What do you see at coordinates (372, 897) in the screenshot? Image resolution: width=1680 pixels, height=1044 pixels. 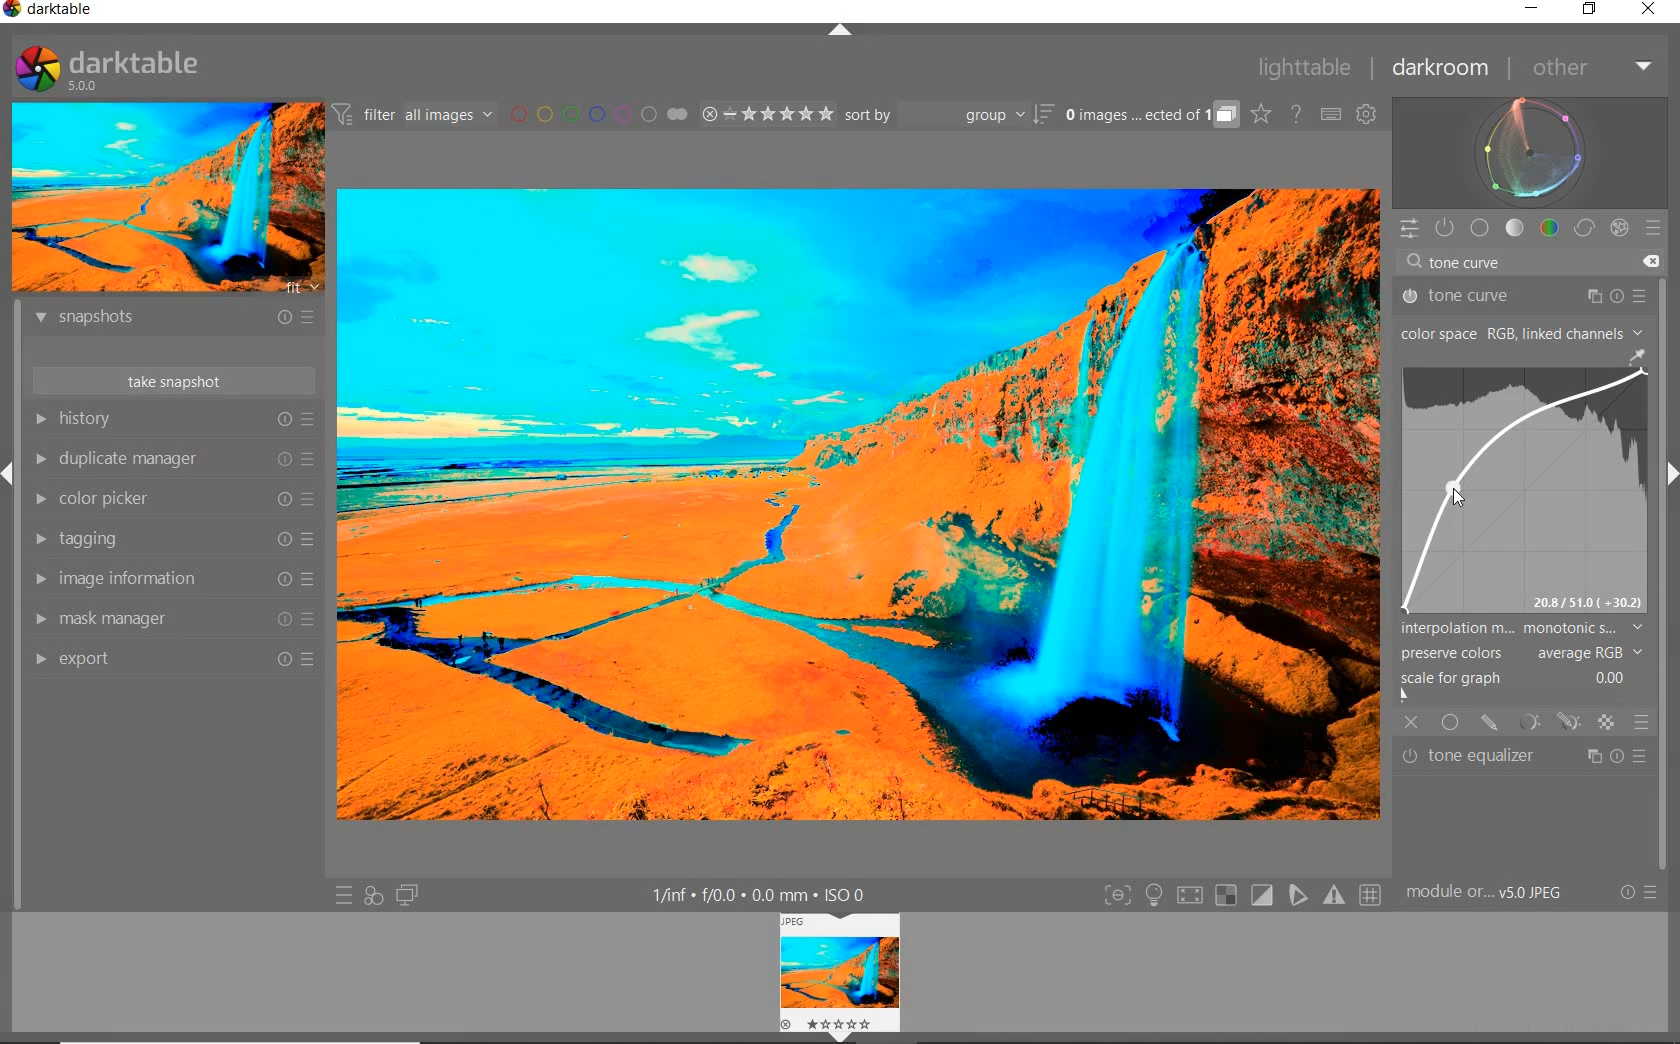 I see `QUICK ACCESS FOR APPLYING ANY OF YOUR STYLES` at bounding box center [372, 897].